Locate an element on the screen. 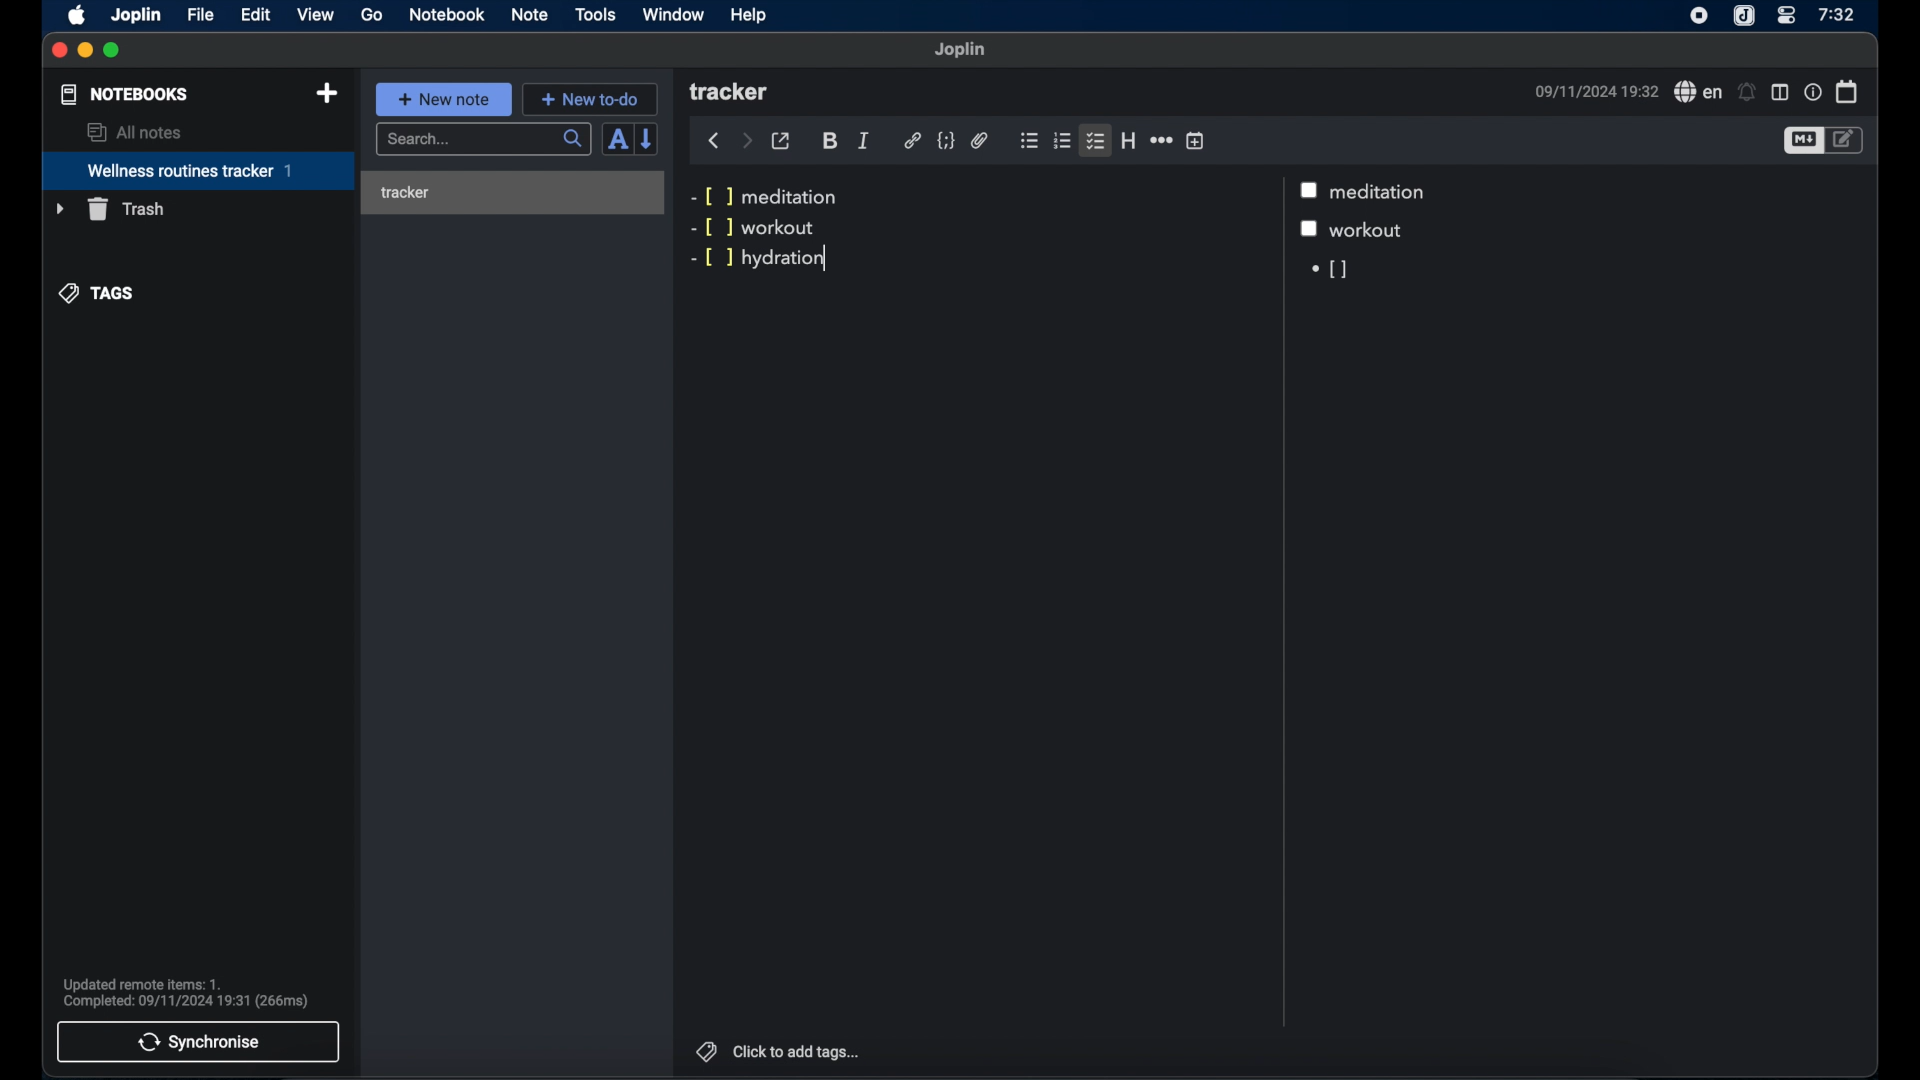 This screenshot has width=1920, height=1080. wellness routines tracker 1 is located at coordinates (197, 172).